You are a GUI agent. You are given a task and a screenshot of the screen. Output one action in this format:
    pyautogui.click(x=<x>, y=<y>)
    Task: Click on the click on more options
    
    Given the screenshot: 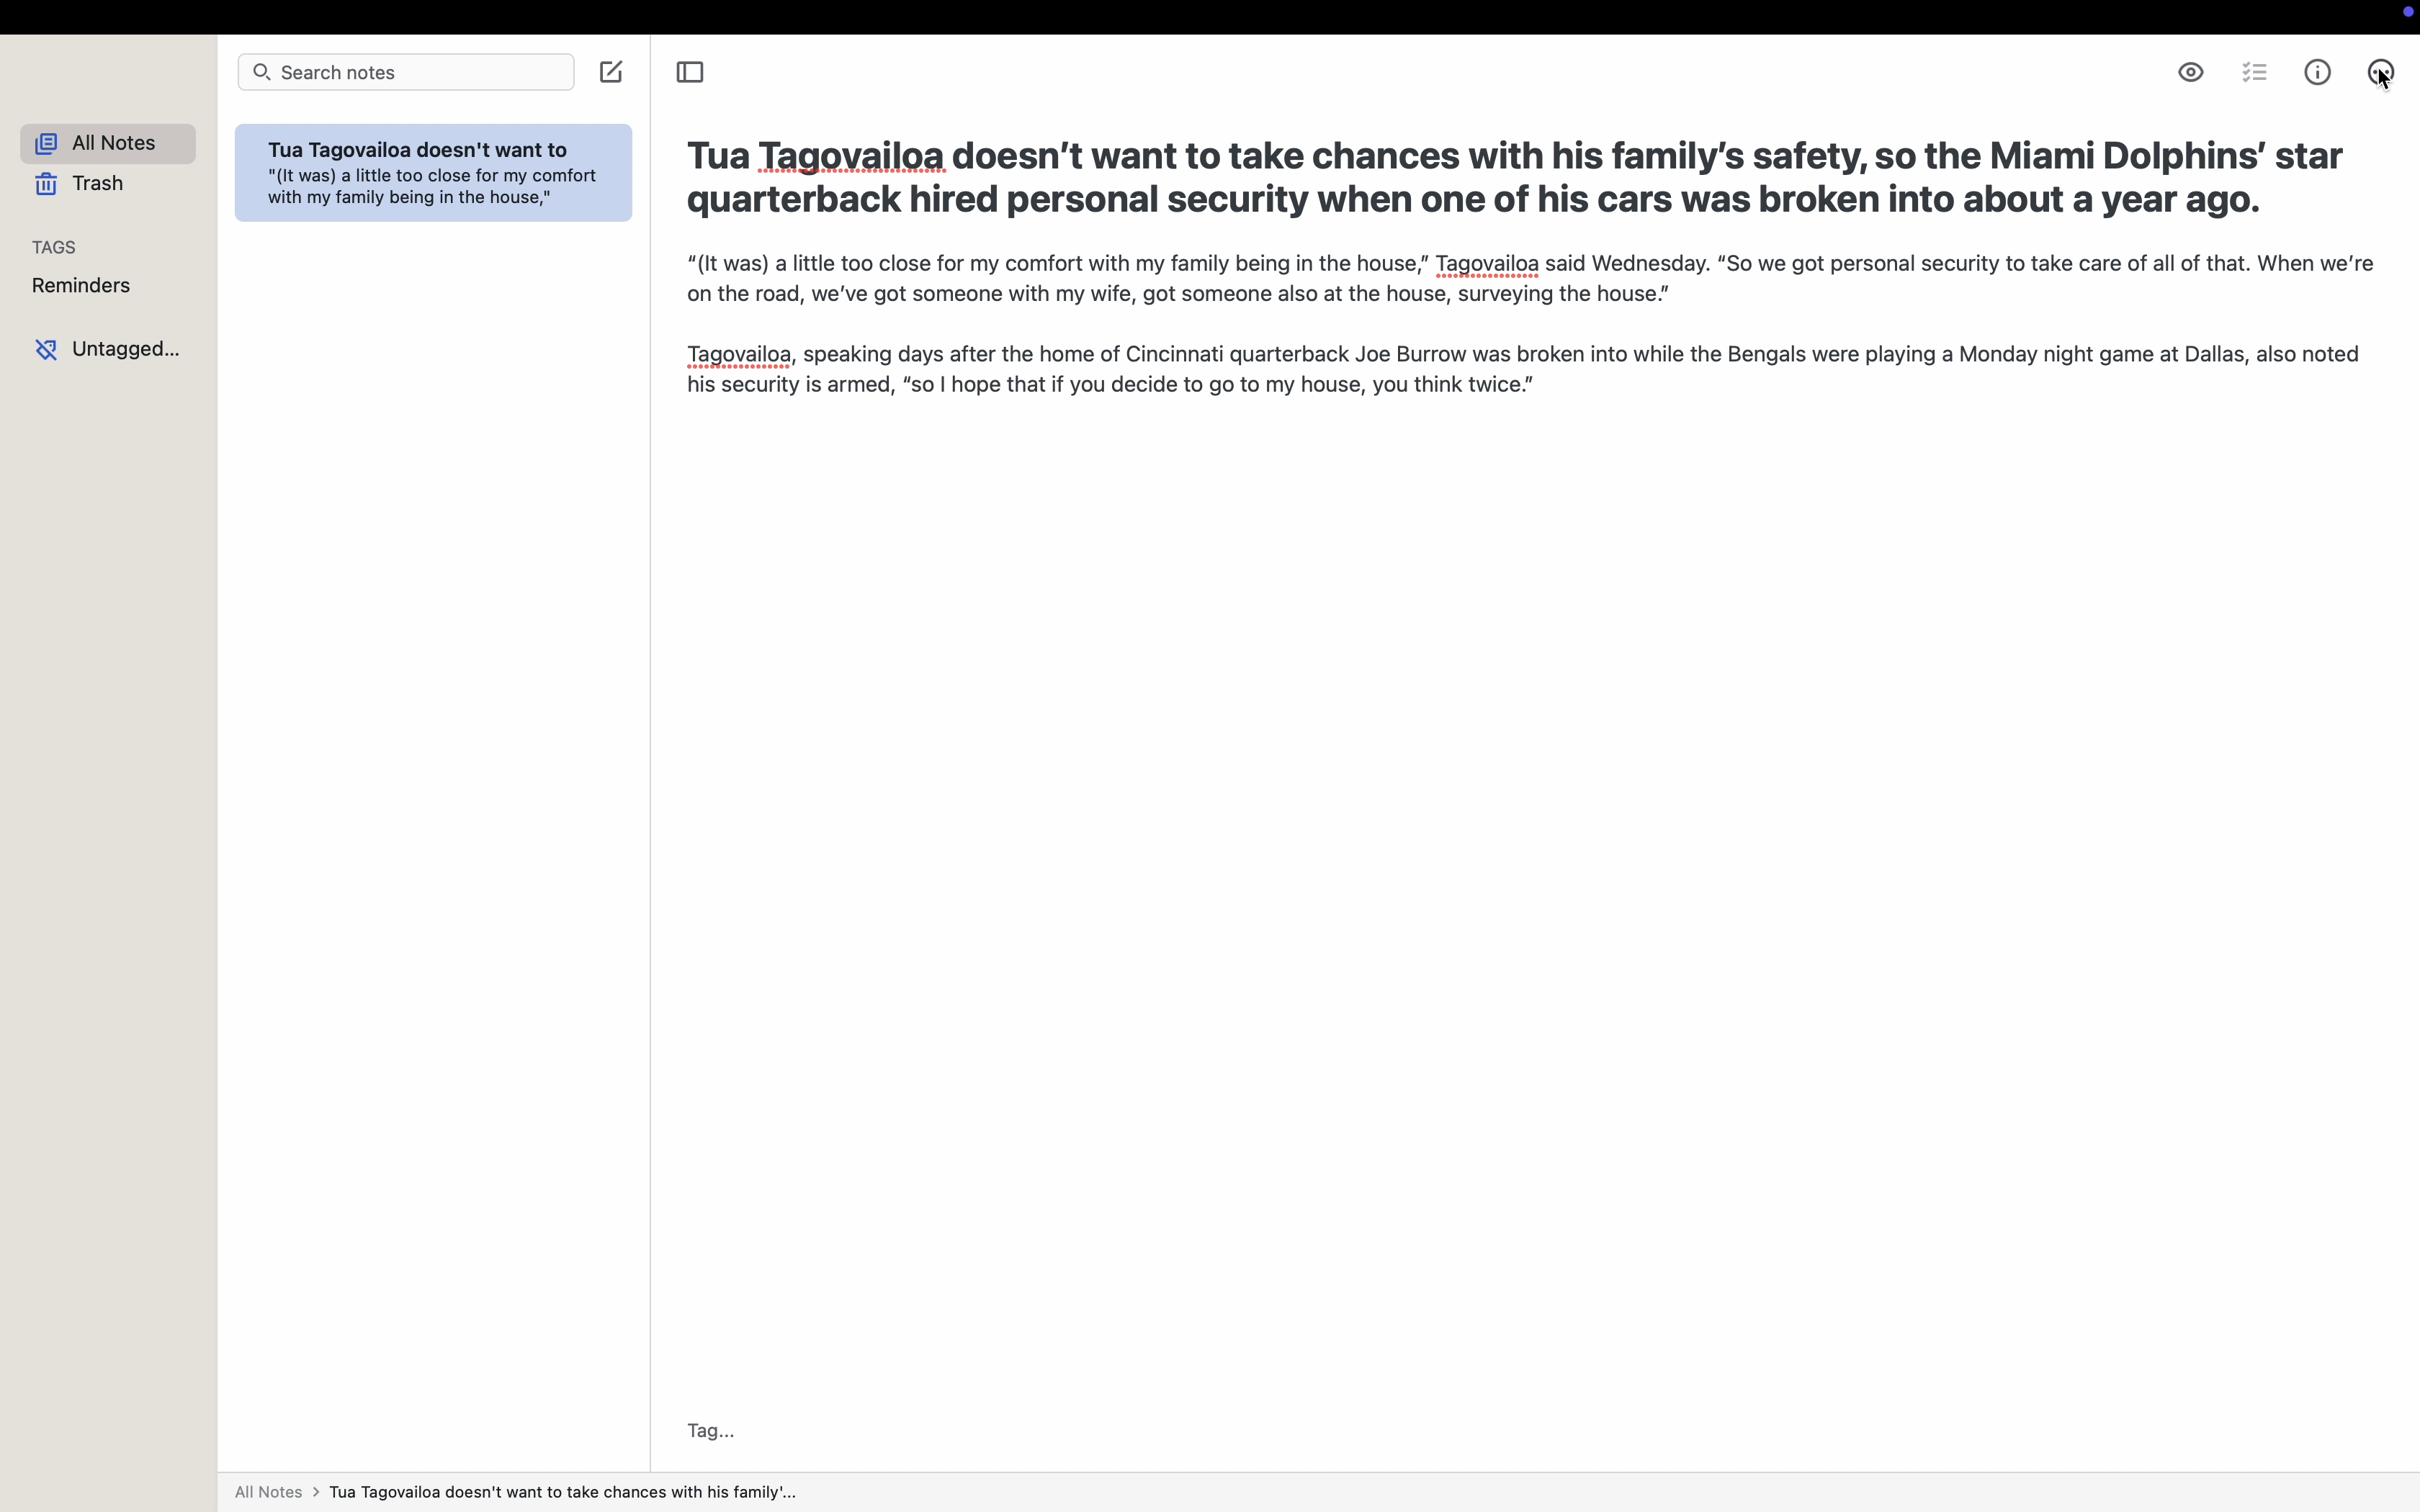 What is the action you would take?
    pyautogui.click(x=2382, y=75)
    